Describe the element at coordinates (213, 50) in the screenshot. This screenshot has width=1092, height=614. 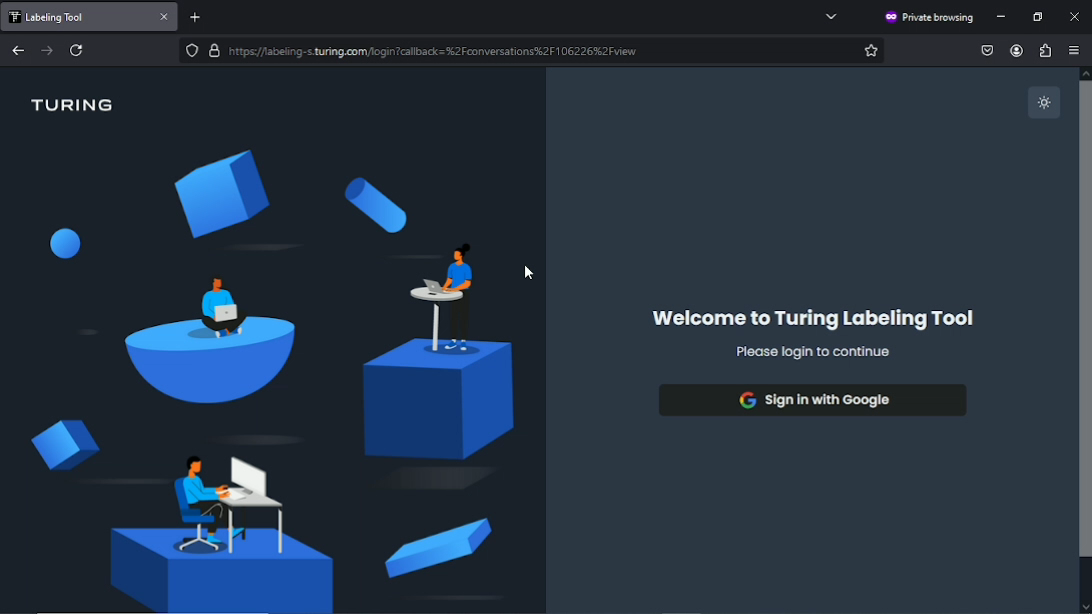
I see `verified by google trust` at that location.